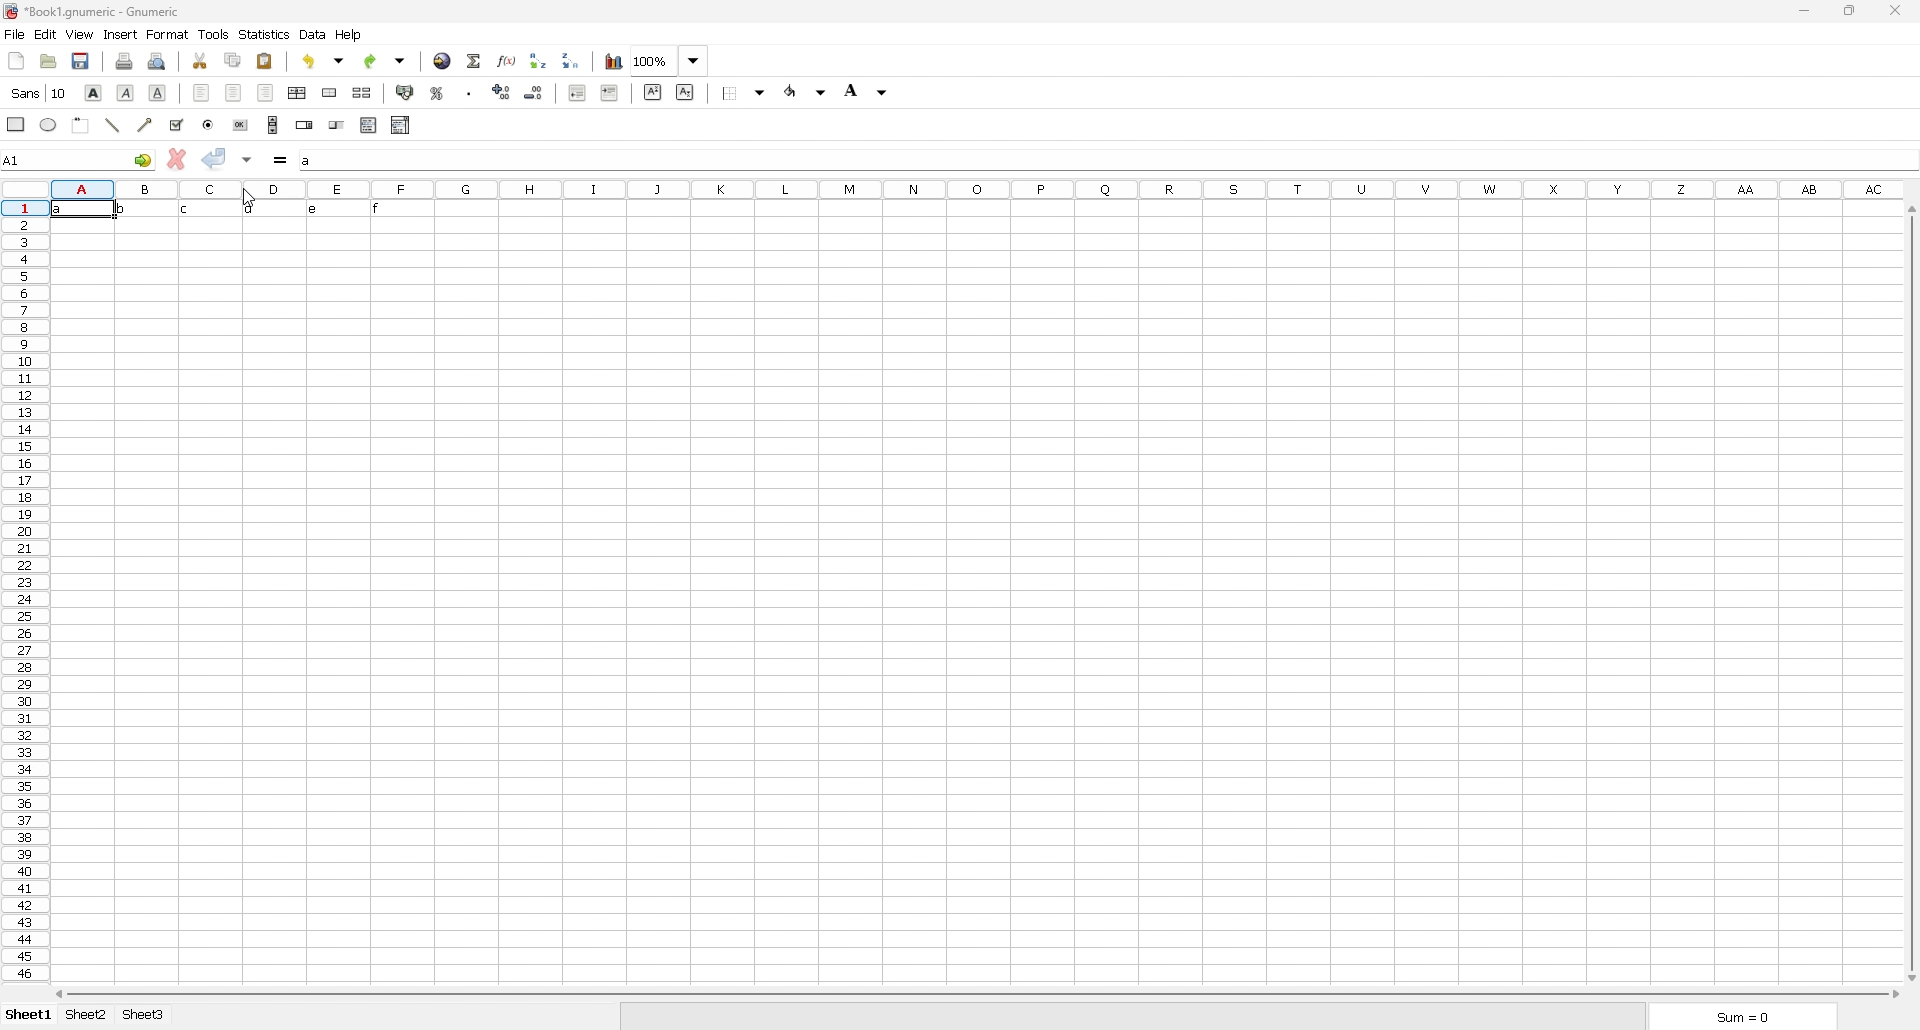 This screenshot has height=1030, width=1920. I want to click on slider, so click(336, 125).